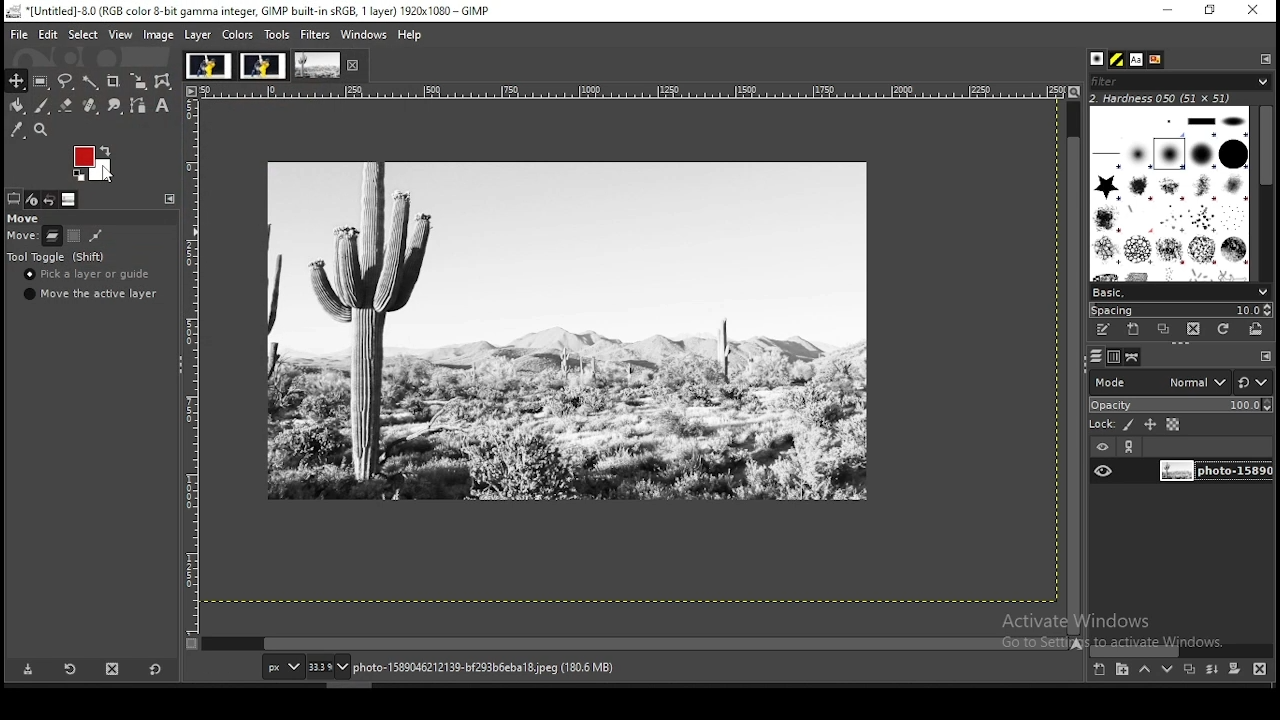 The width and height of the screenshot is (1280, 720). I want to click on fonts, so click(1138, 59).